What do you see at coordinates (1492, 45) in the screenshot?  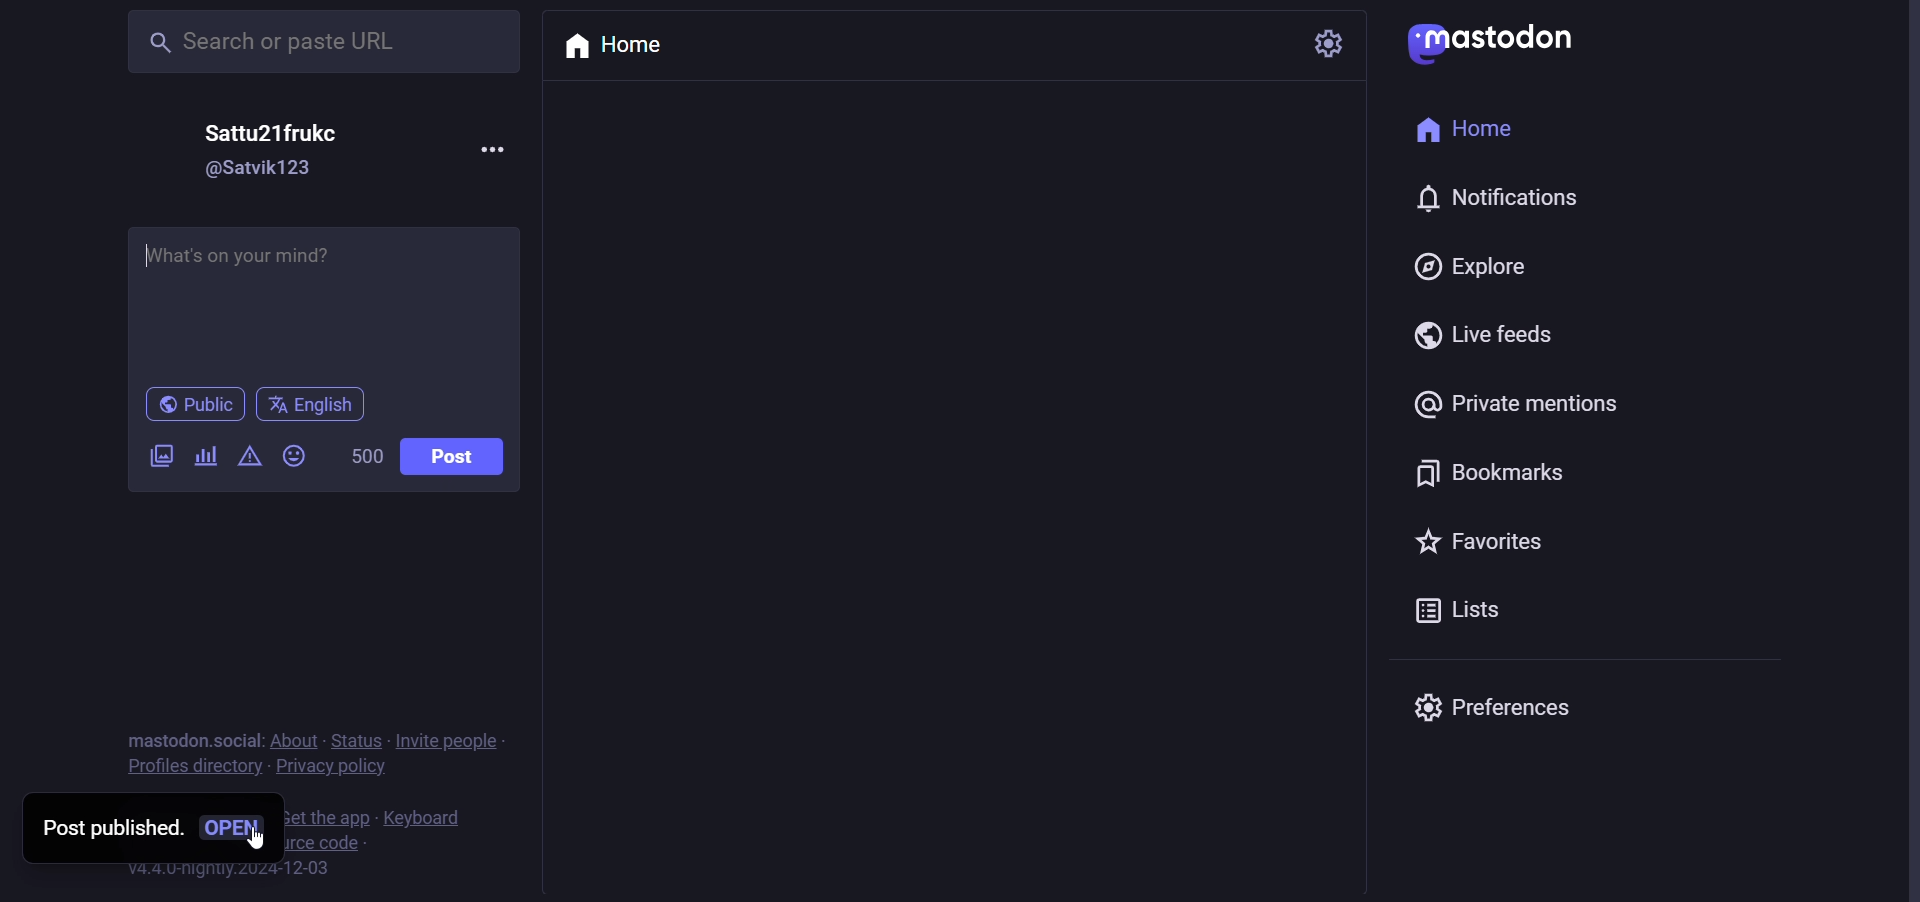 I see `mastodon` at bounding box center [1492, 45].